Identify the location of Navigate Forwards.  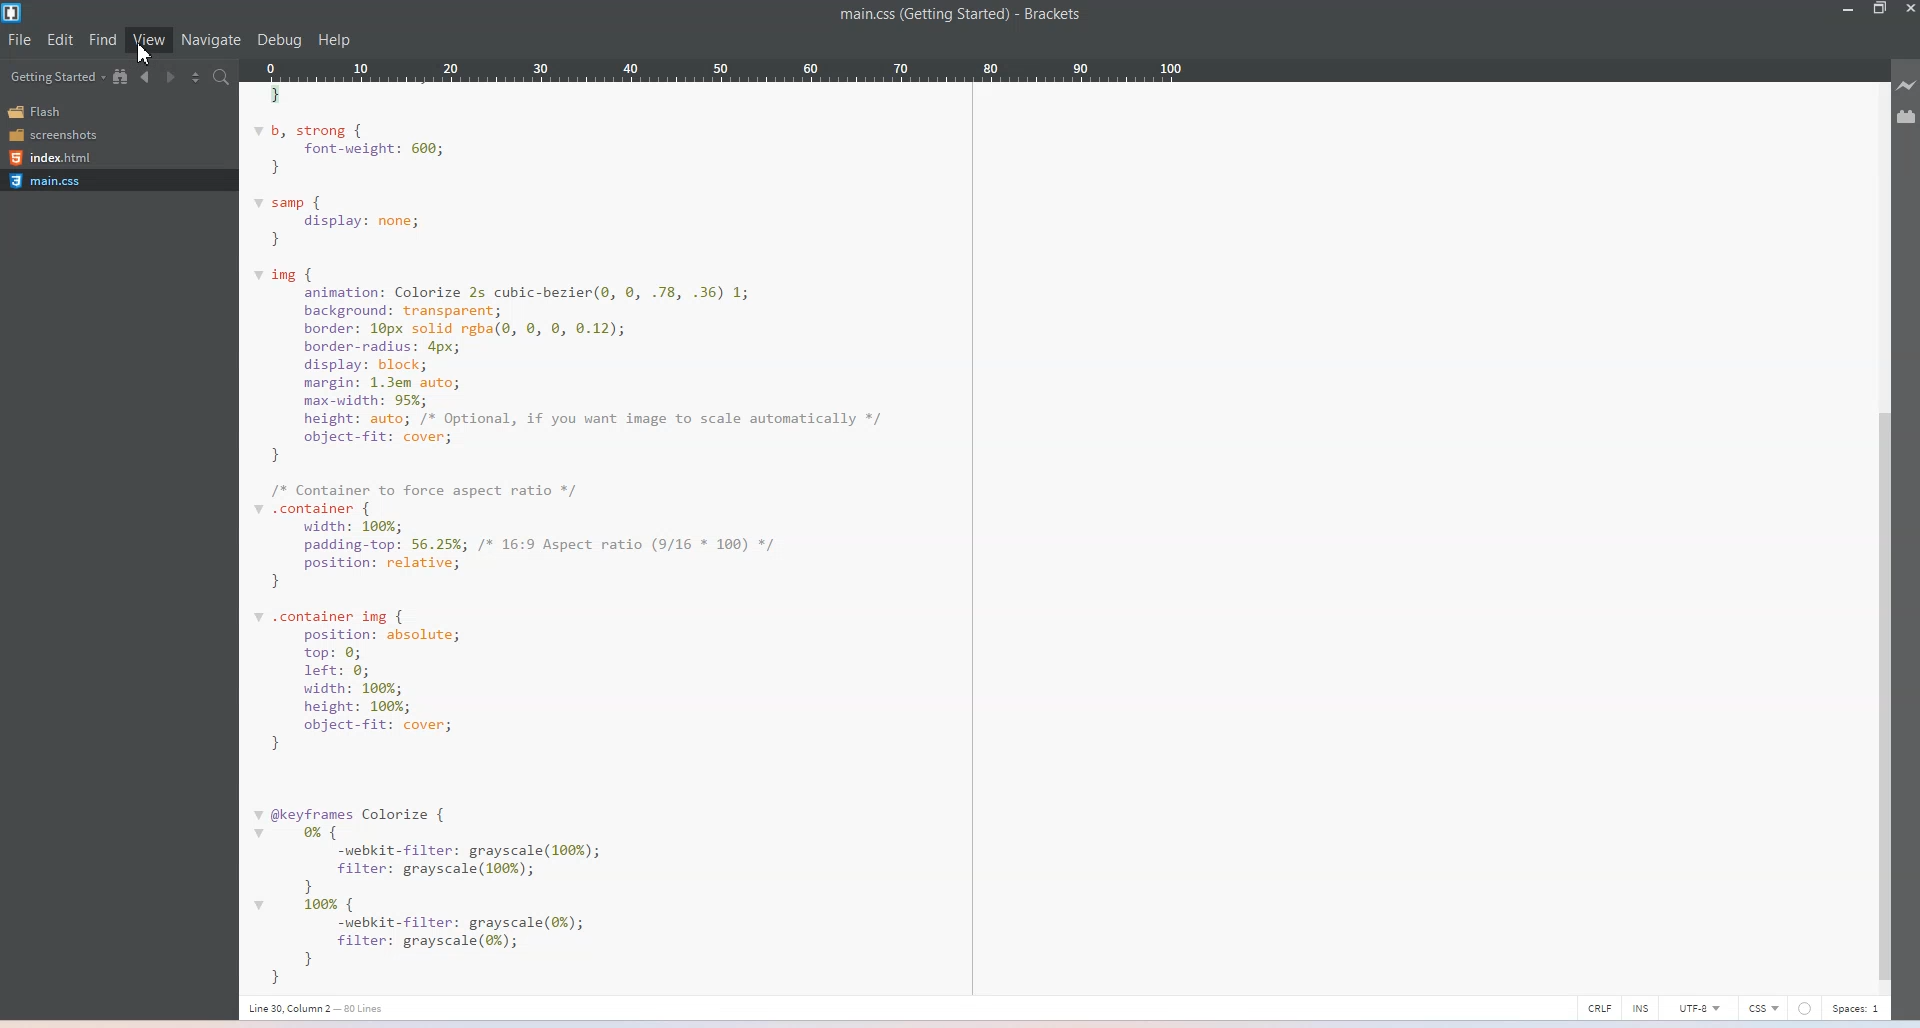
(171, 75).